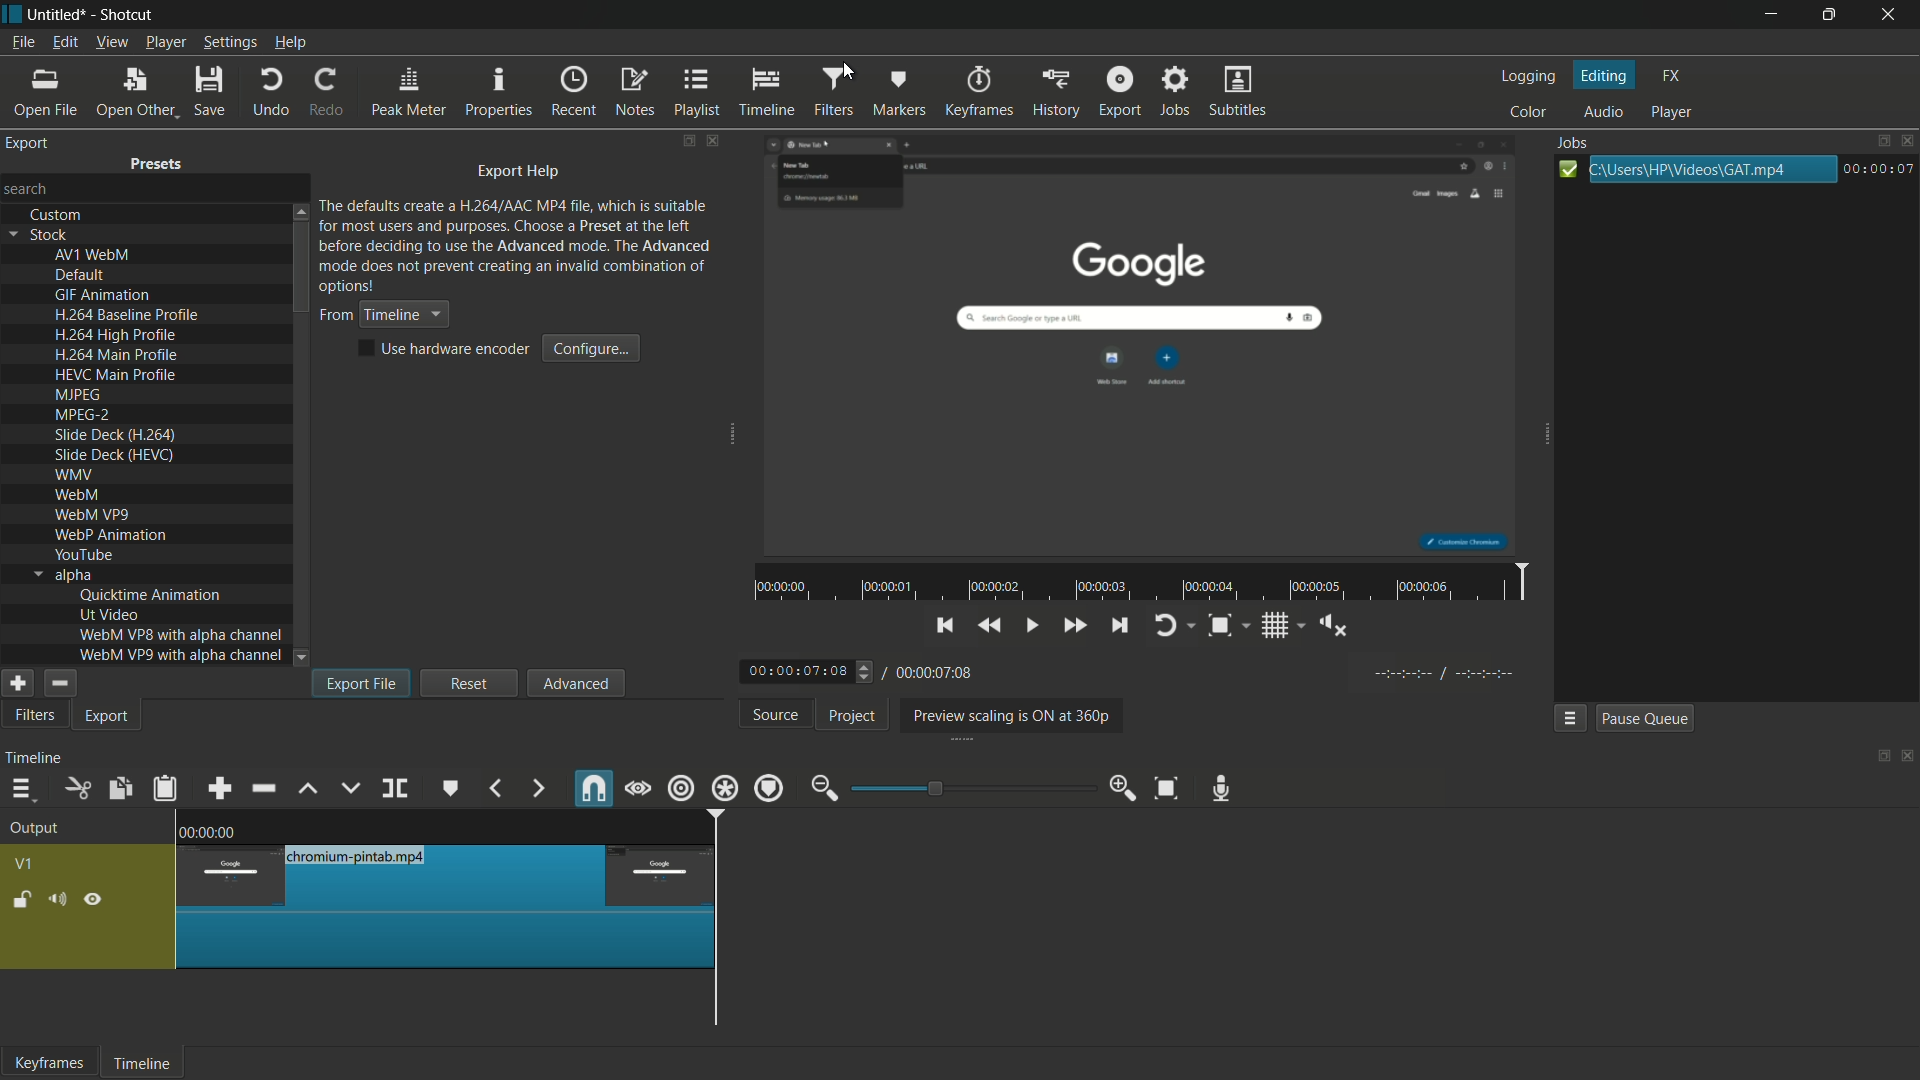  What do you see at coordinates (1908, 140) in the screenshot?
I see `close jobs` at bounding box center [1908, 140].